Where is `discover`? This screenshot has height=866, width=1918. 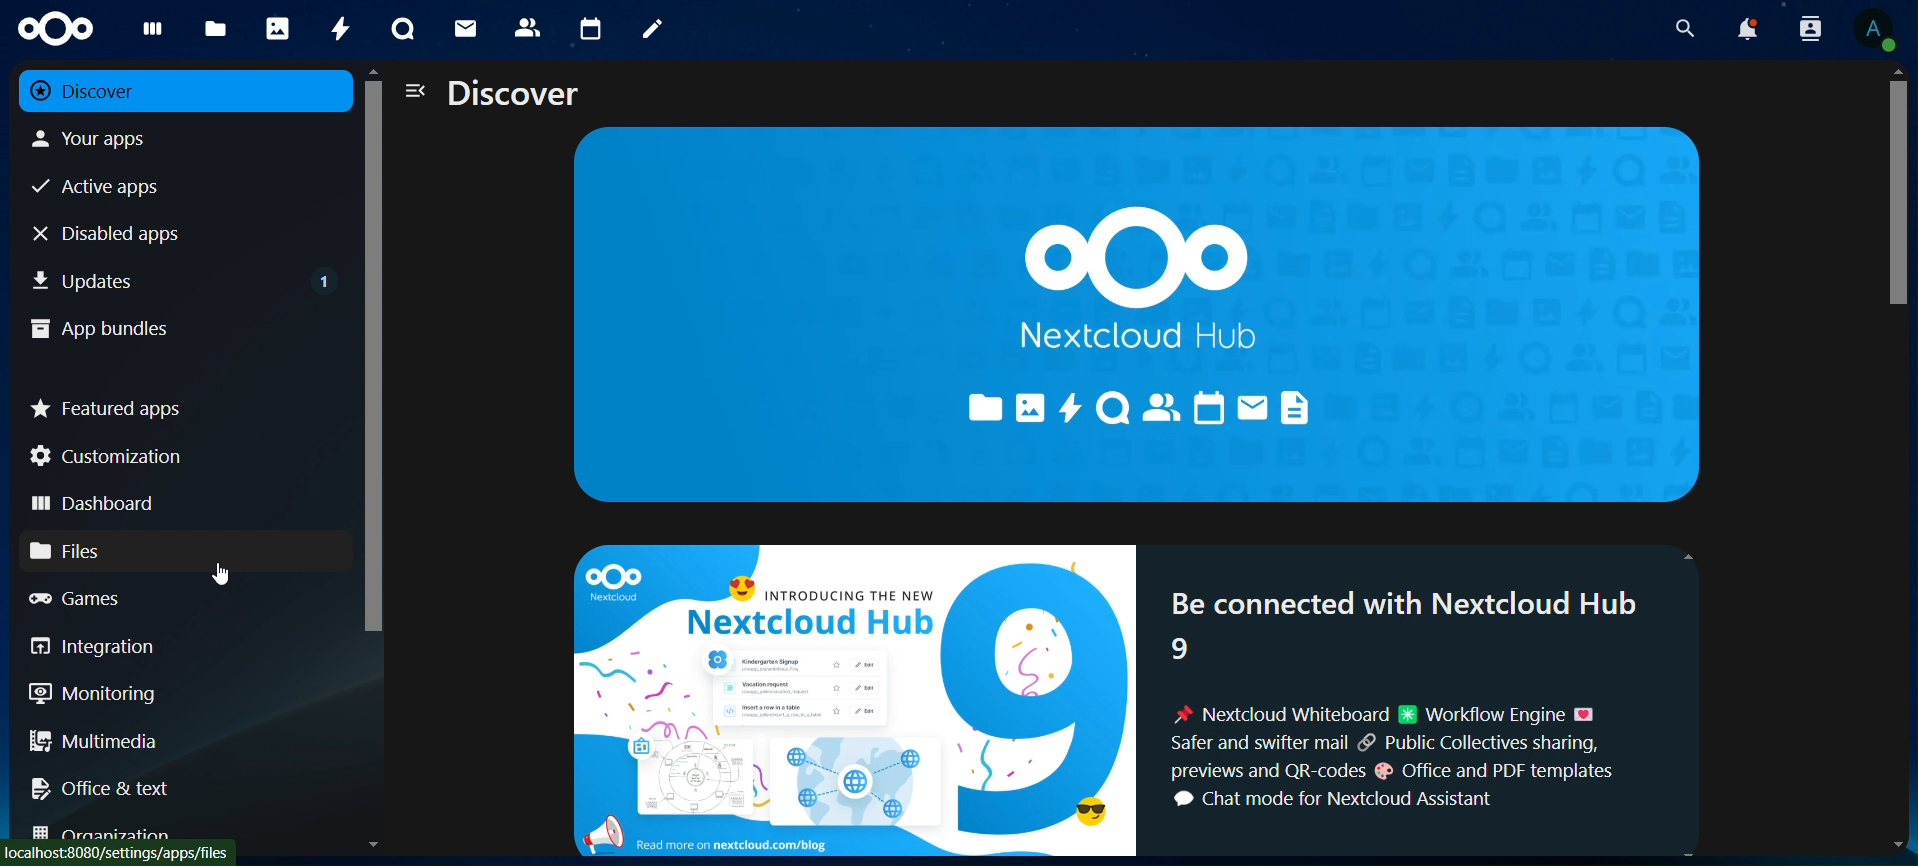 discover is located at coordinates (98, 91).